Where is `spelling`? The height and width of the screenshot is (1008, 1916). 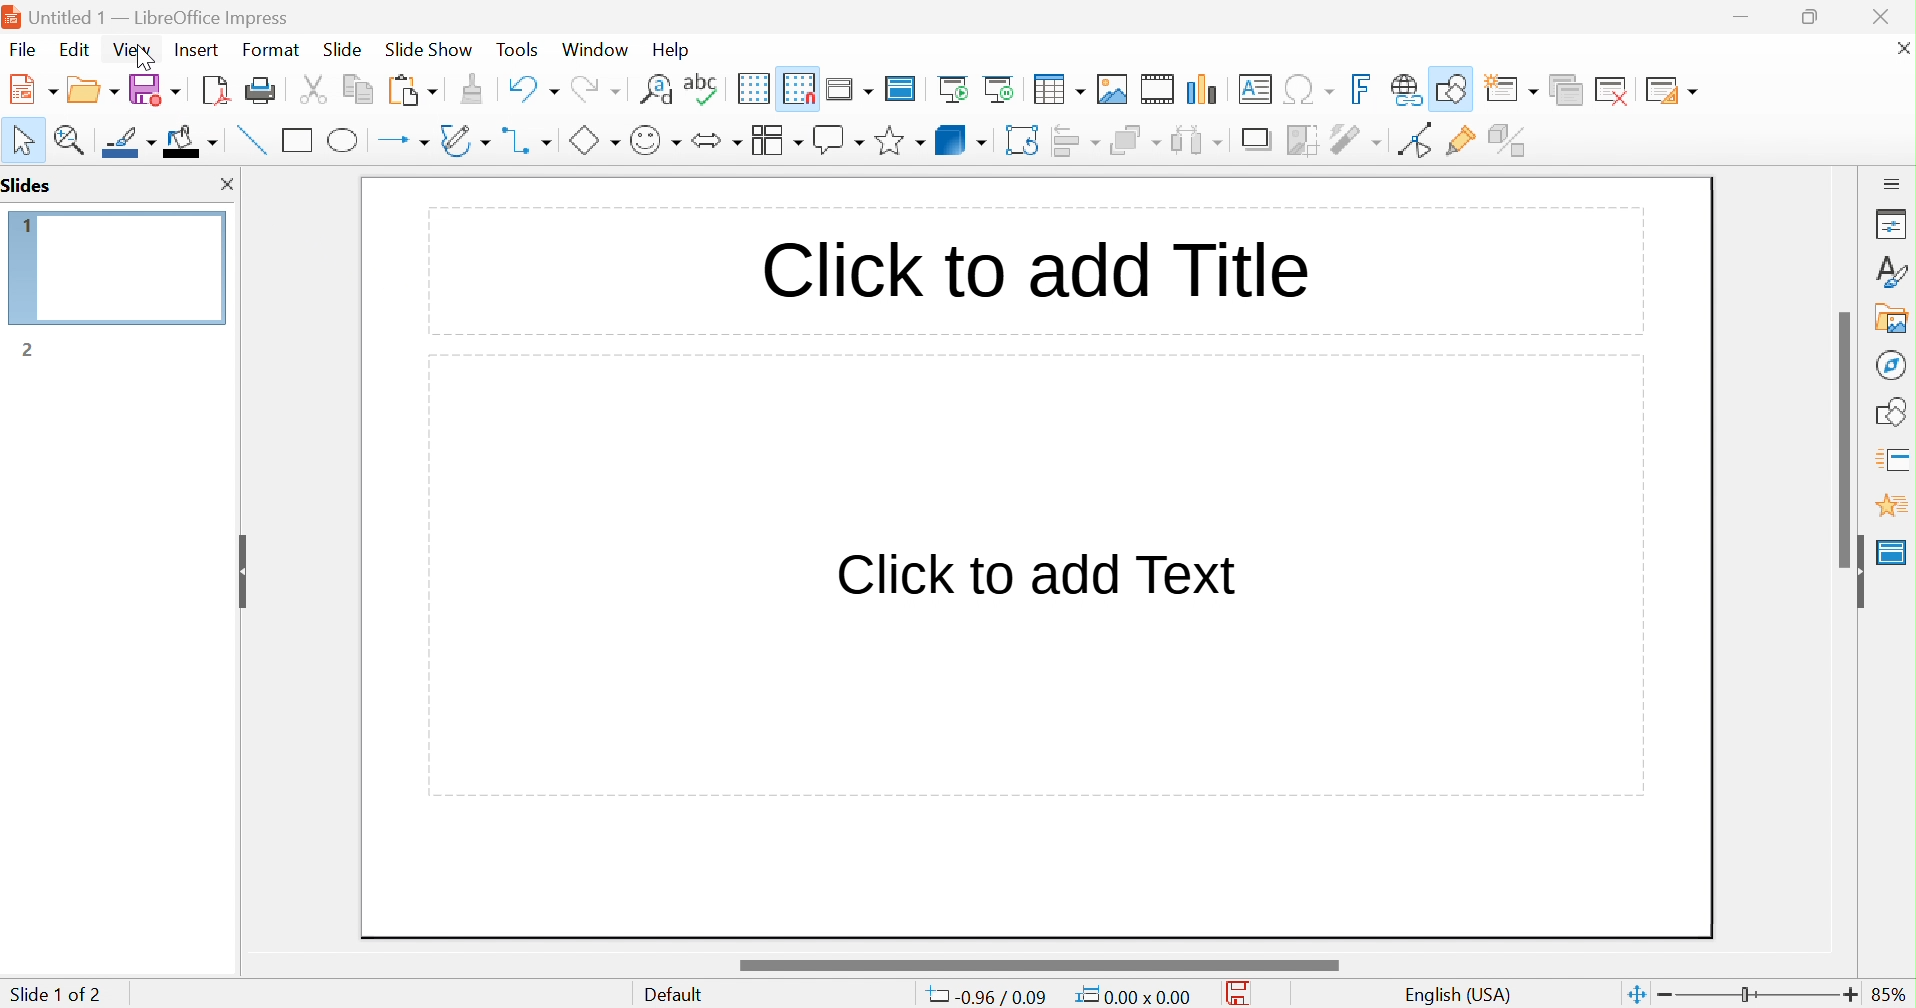
spelling is located at coordinates (701, 84).